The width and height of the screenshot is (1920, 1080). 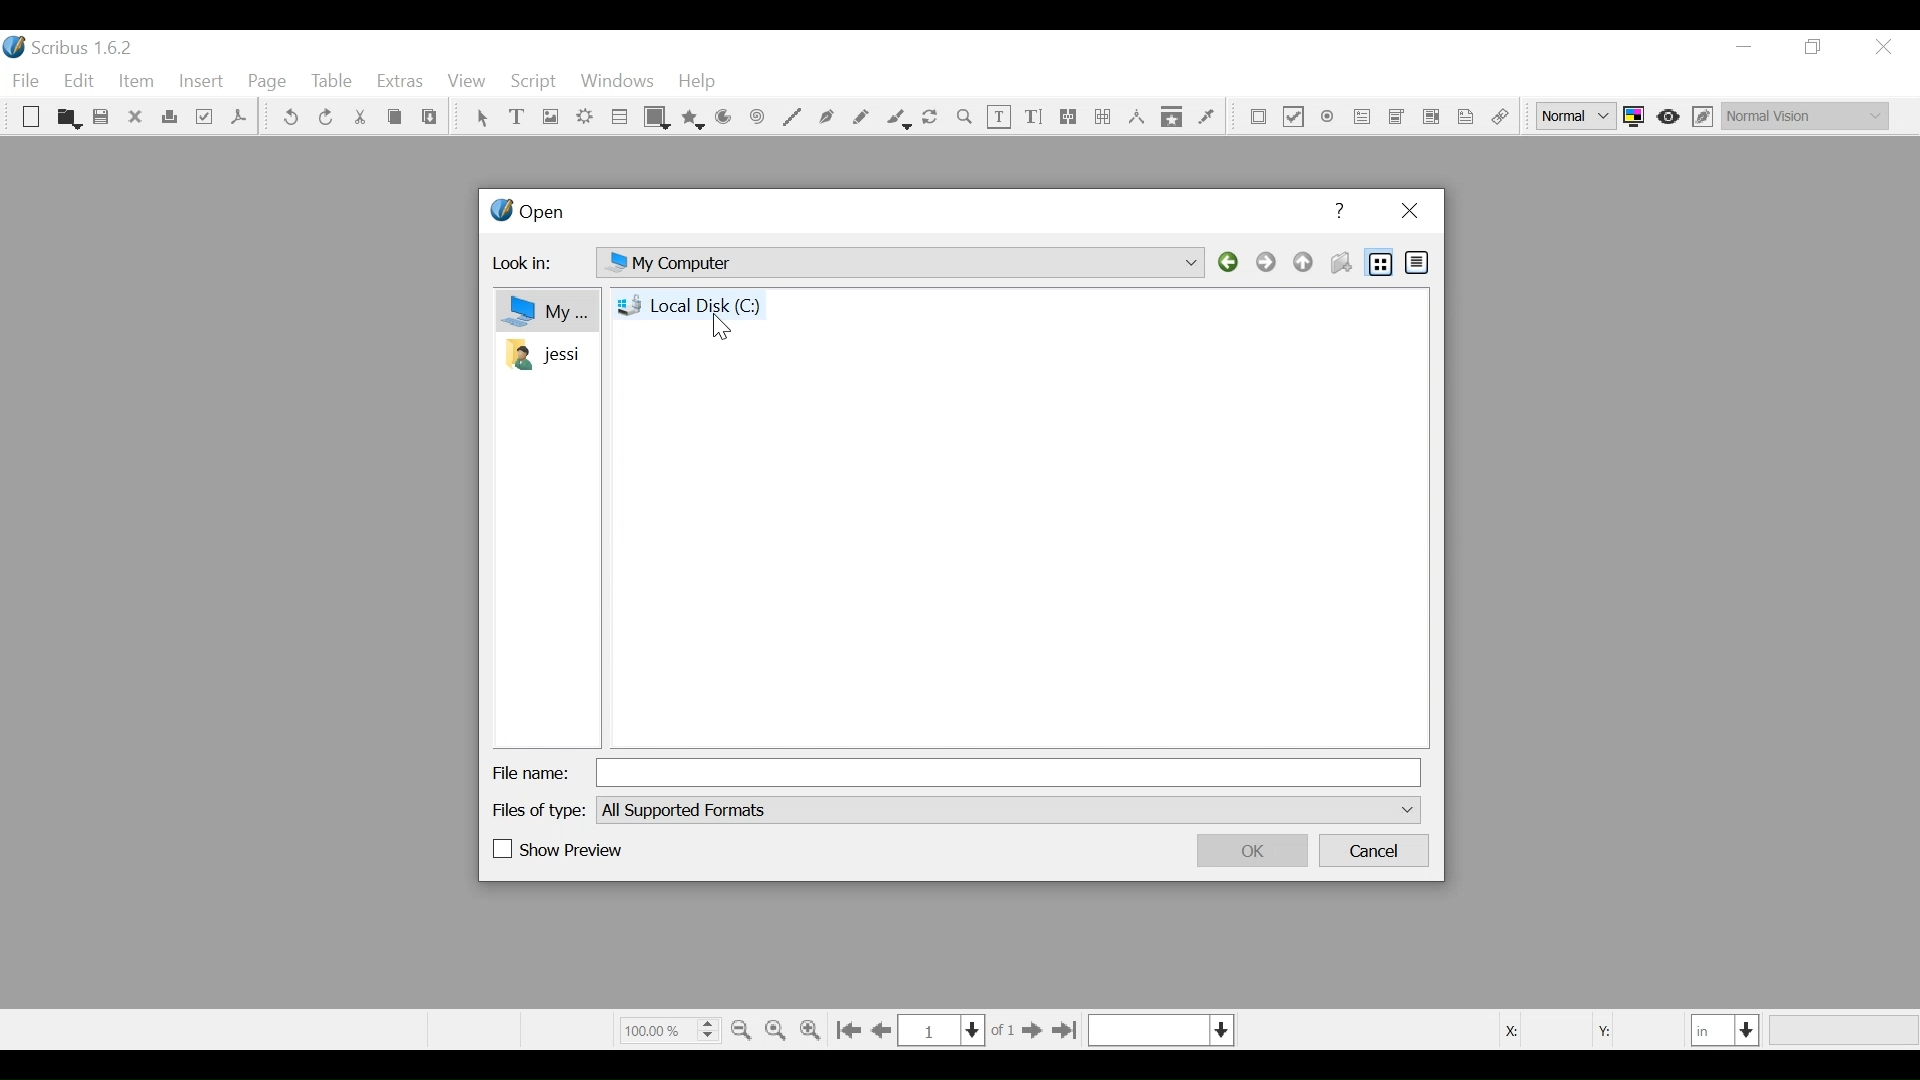 What do you see at coordinates (1705, 116) in the screenshot?
I see `Edit in Preview mode` at bounding box center [1705, 116].